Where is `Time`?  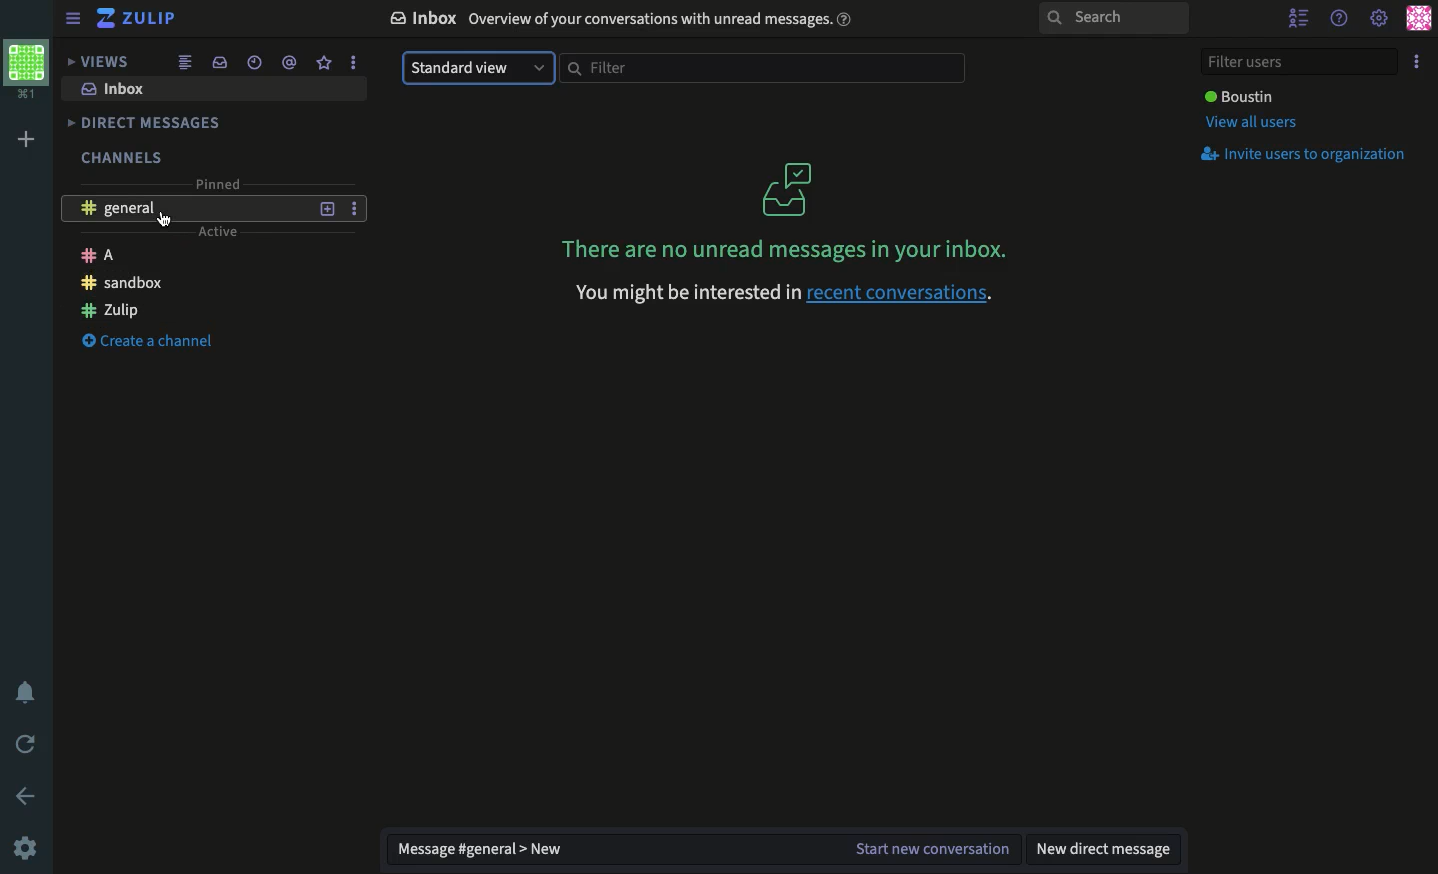 Time is located at coordinates (257, 61).